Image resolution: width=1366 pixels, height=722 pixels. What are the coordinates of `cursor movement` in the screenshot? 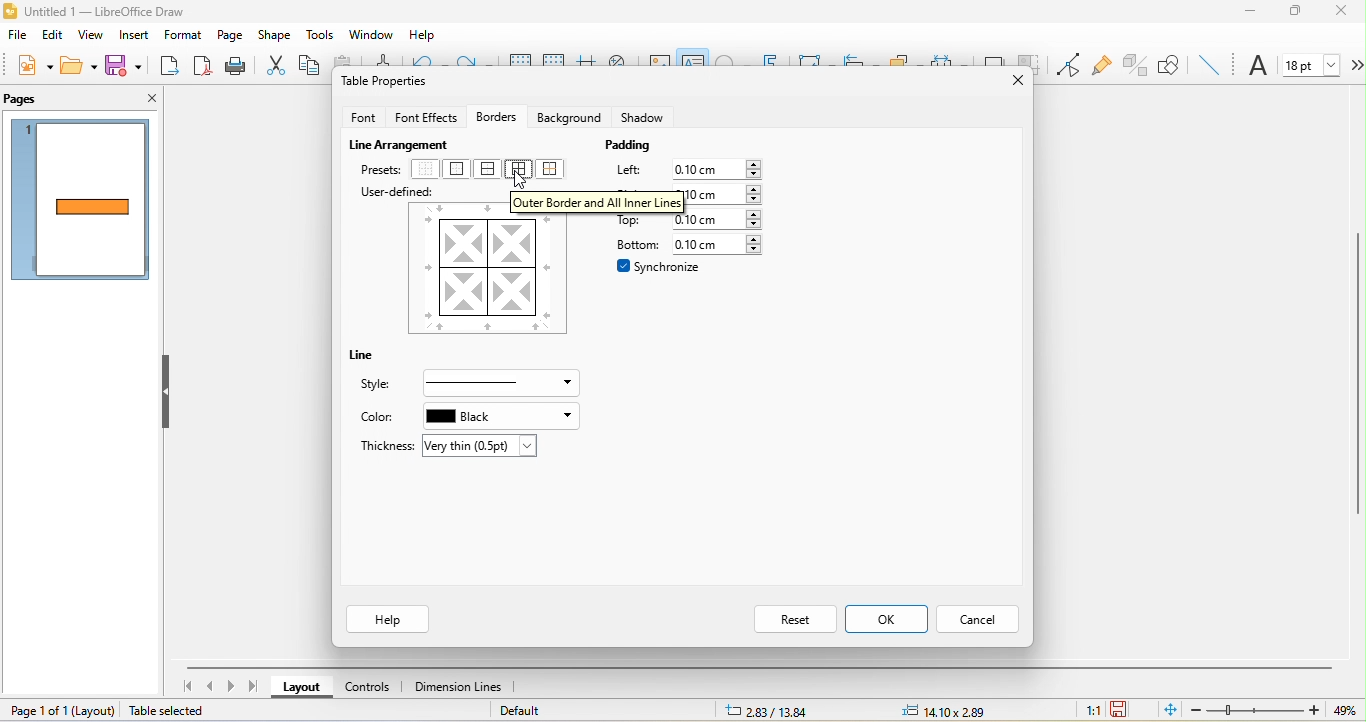 It's located at (530, 182).